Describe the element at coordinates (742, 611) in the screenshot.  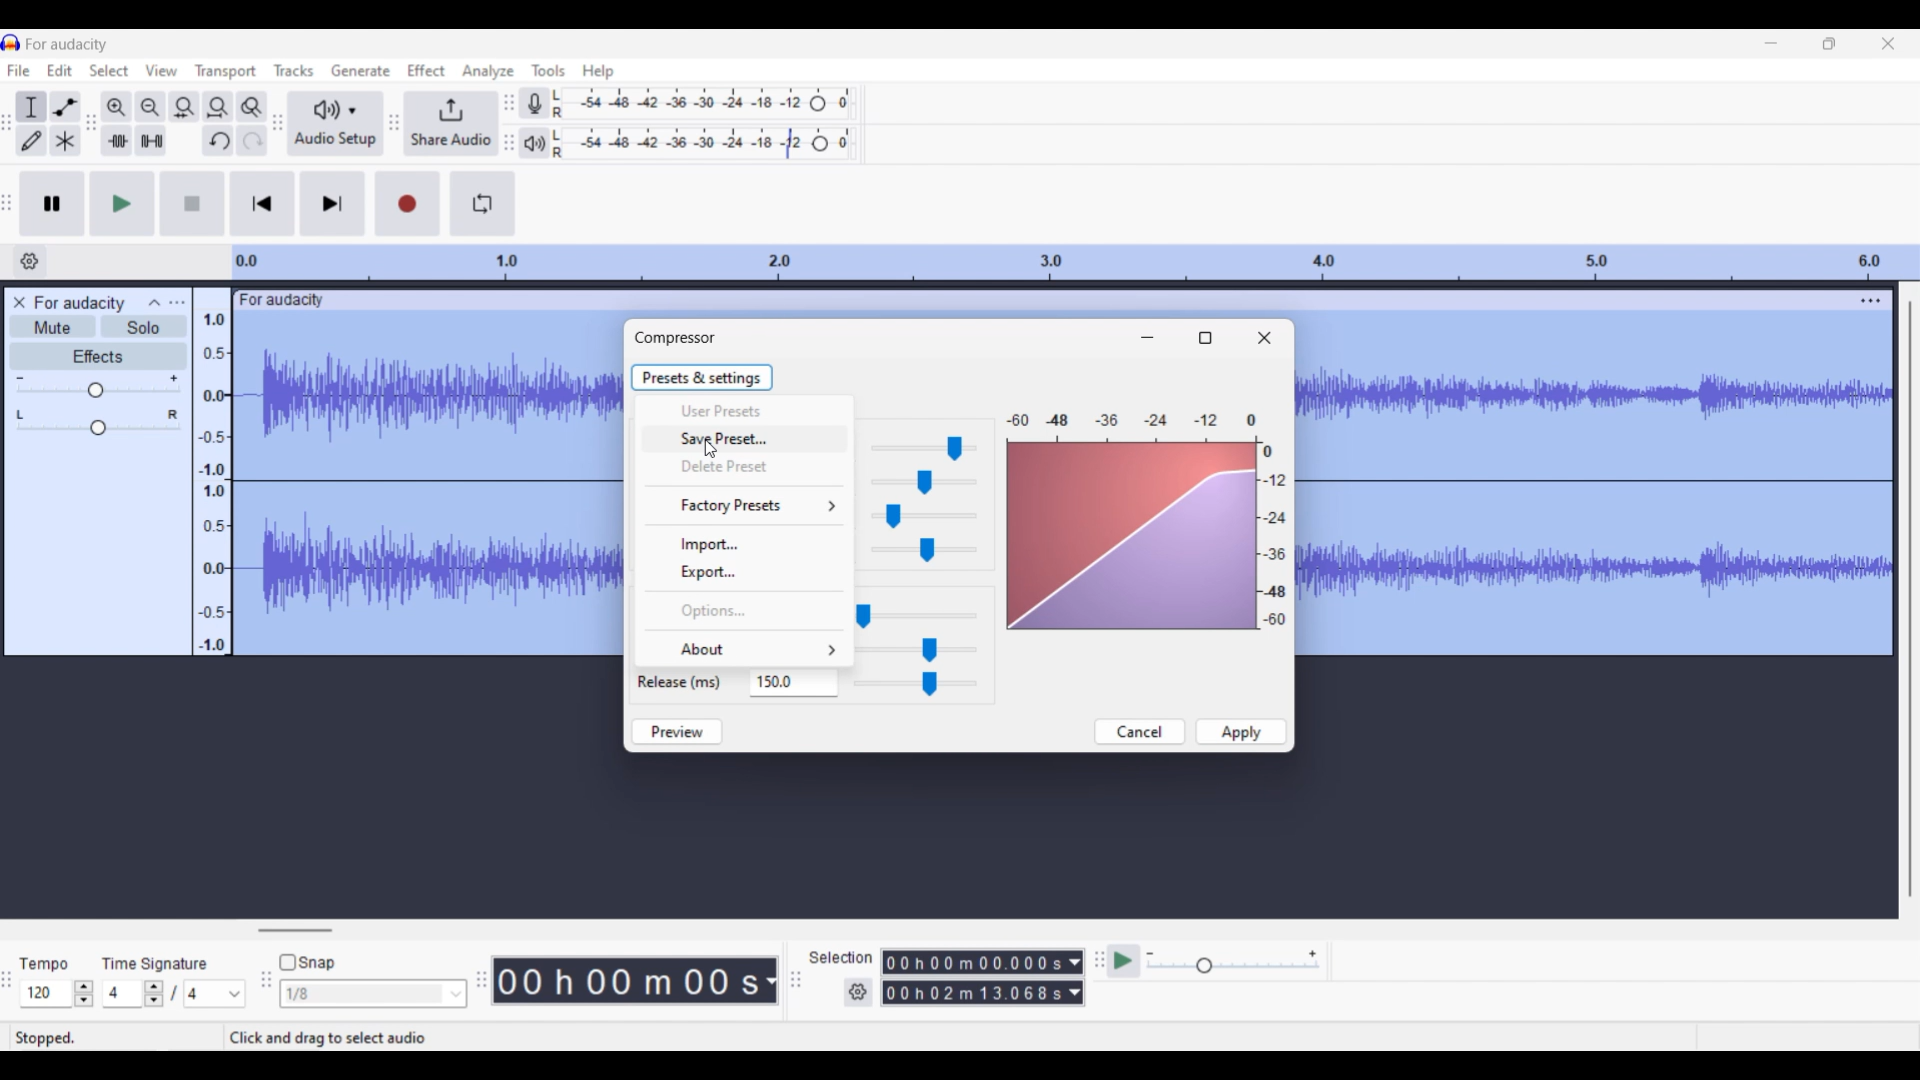
I see `Options` at that location.